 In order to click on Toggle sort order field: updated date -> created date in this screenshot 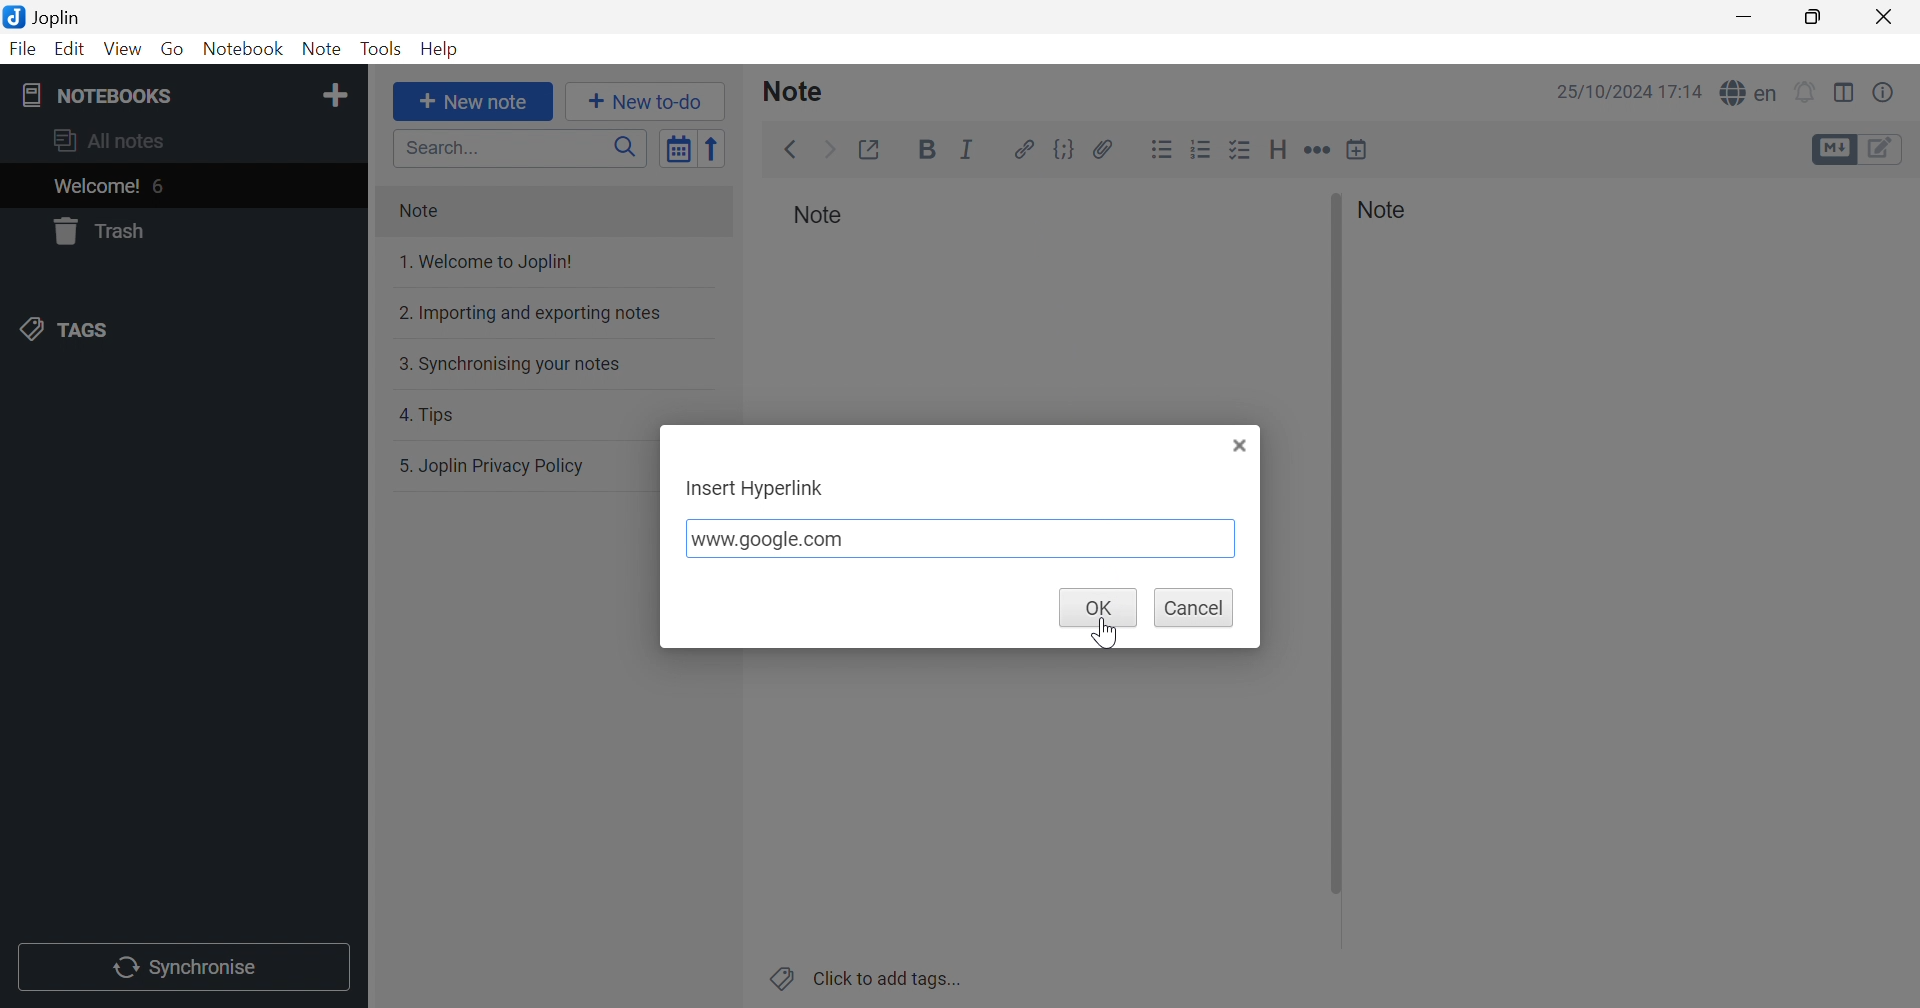, I will do `click(679, 150)`.